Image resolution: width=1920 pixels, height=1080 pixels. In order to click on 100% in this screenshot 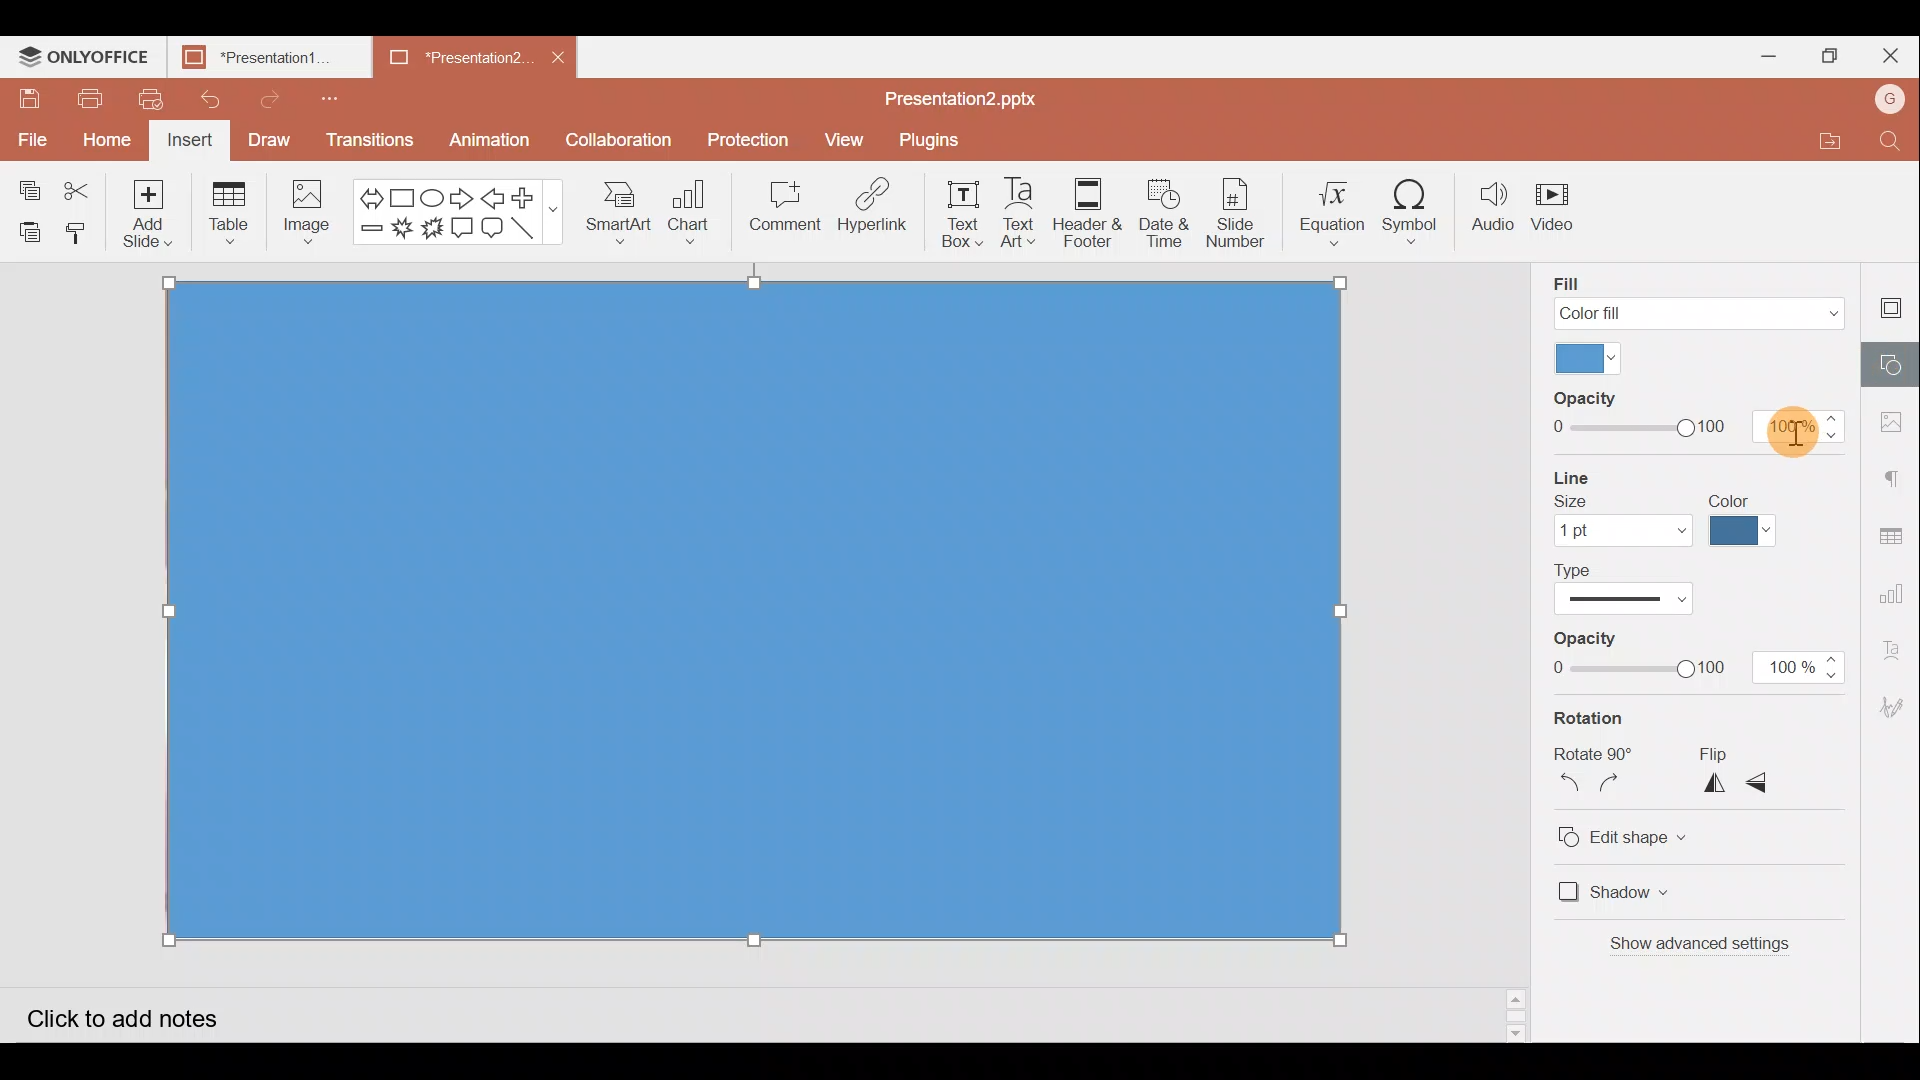, I will do `click(1798, 420)`.